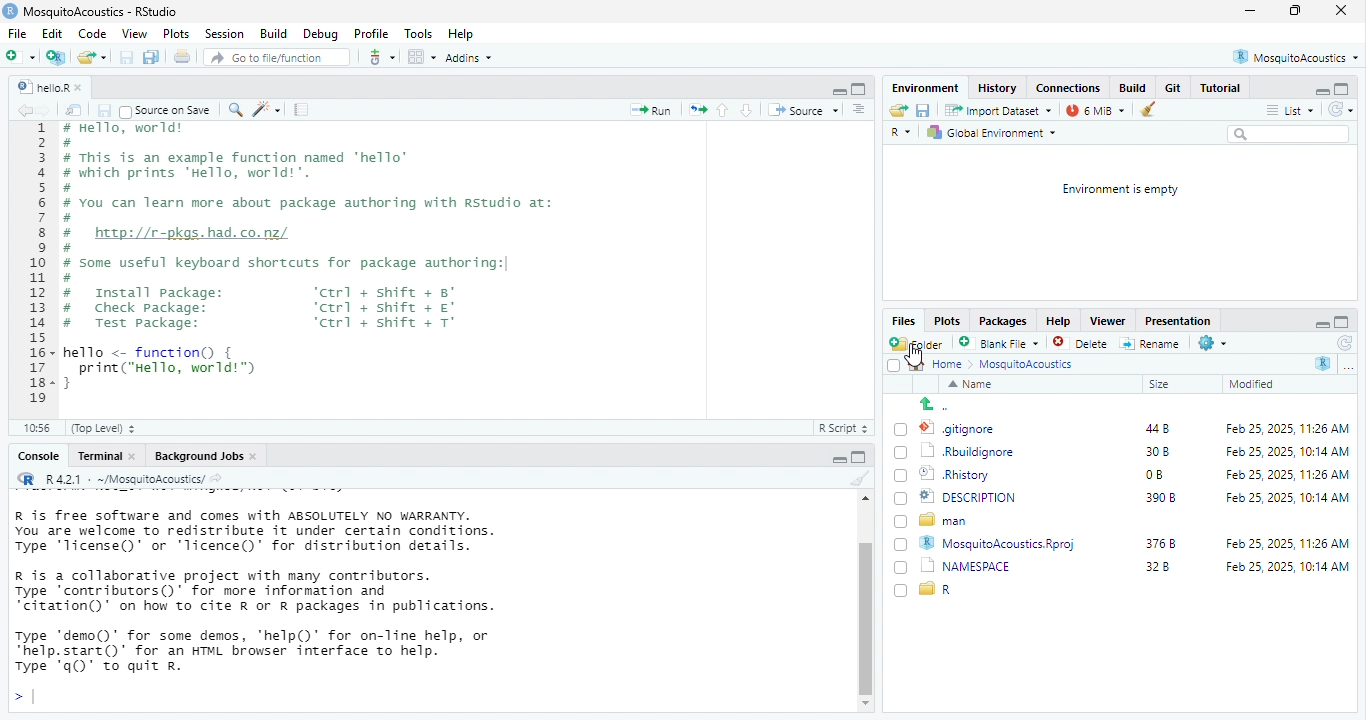  Describe the element at coordinates (105, 110) in the screenshot. I see `save current document` at that location.